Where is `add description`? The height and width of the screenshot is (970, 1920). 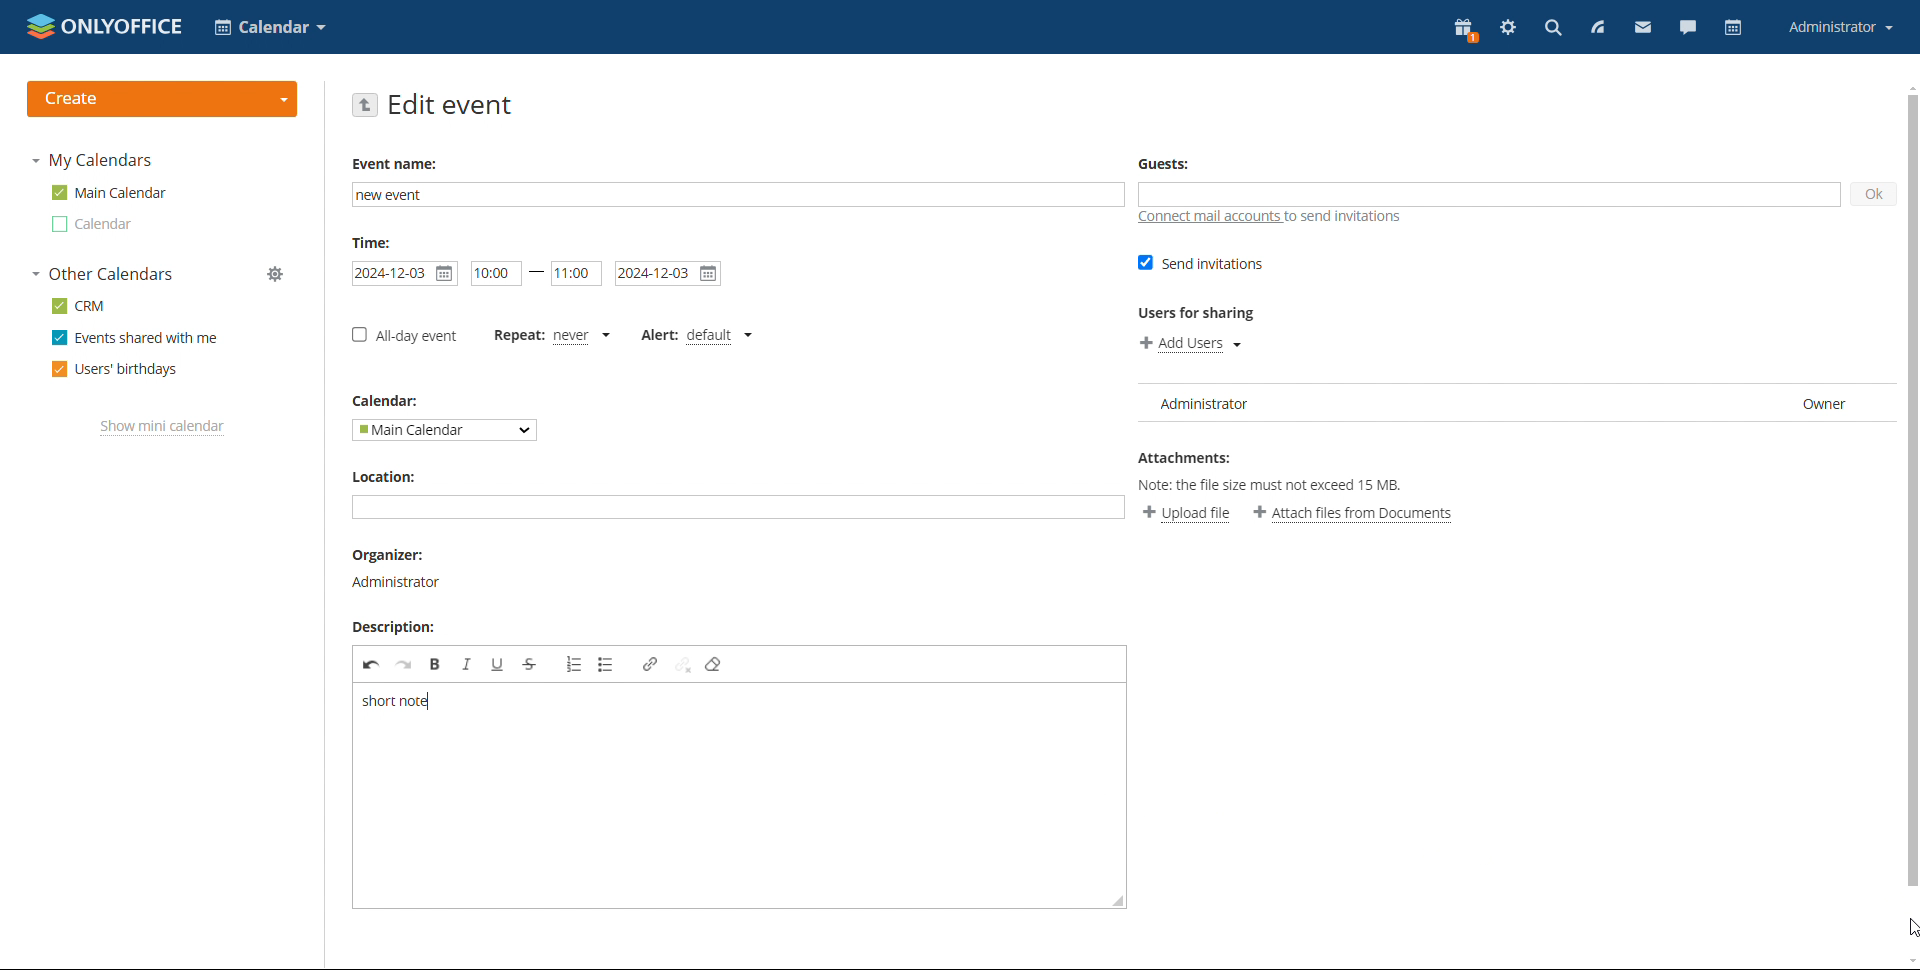
add description is located at coordinates (736, 797).